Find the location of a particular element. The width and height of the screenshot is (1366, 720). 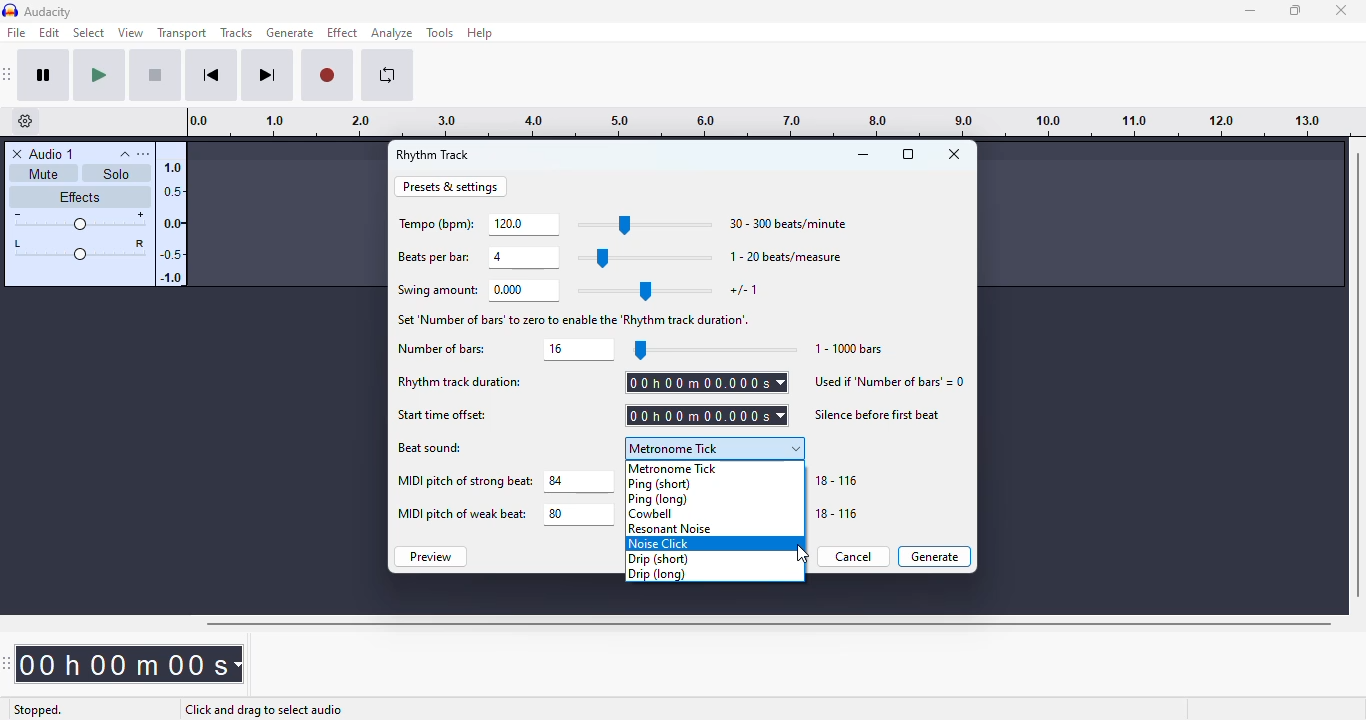

silence before first beat is located at coordinates (879, 413).